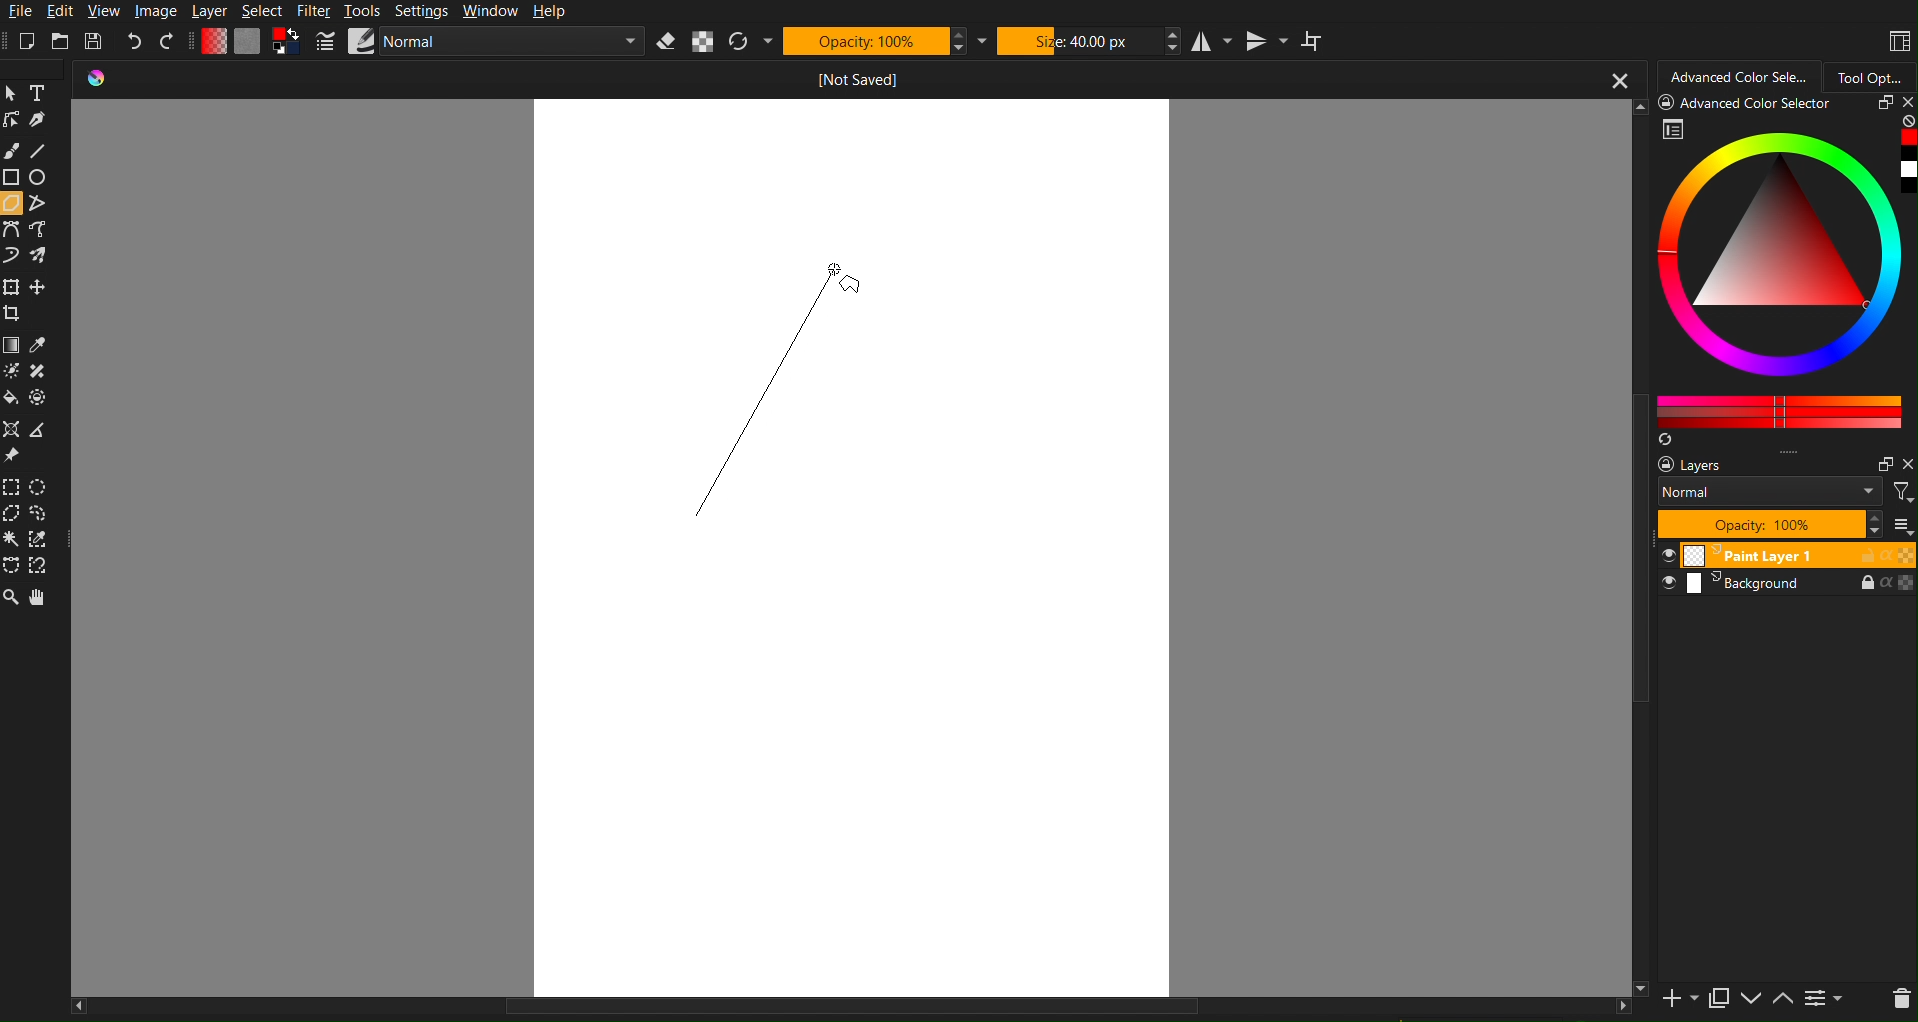 This screenshot has height=1022, width=1918. I want to click on close button, so click(1619, 79).